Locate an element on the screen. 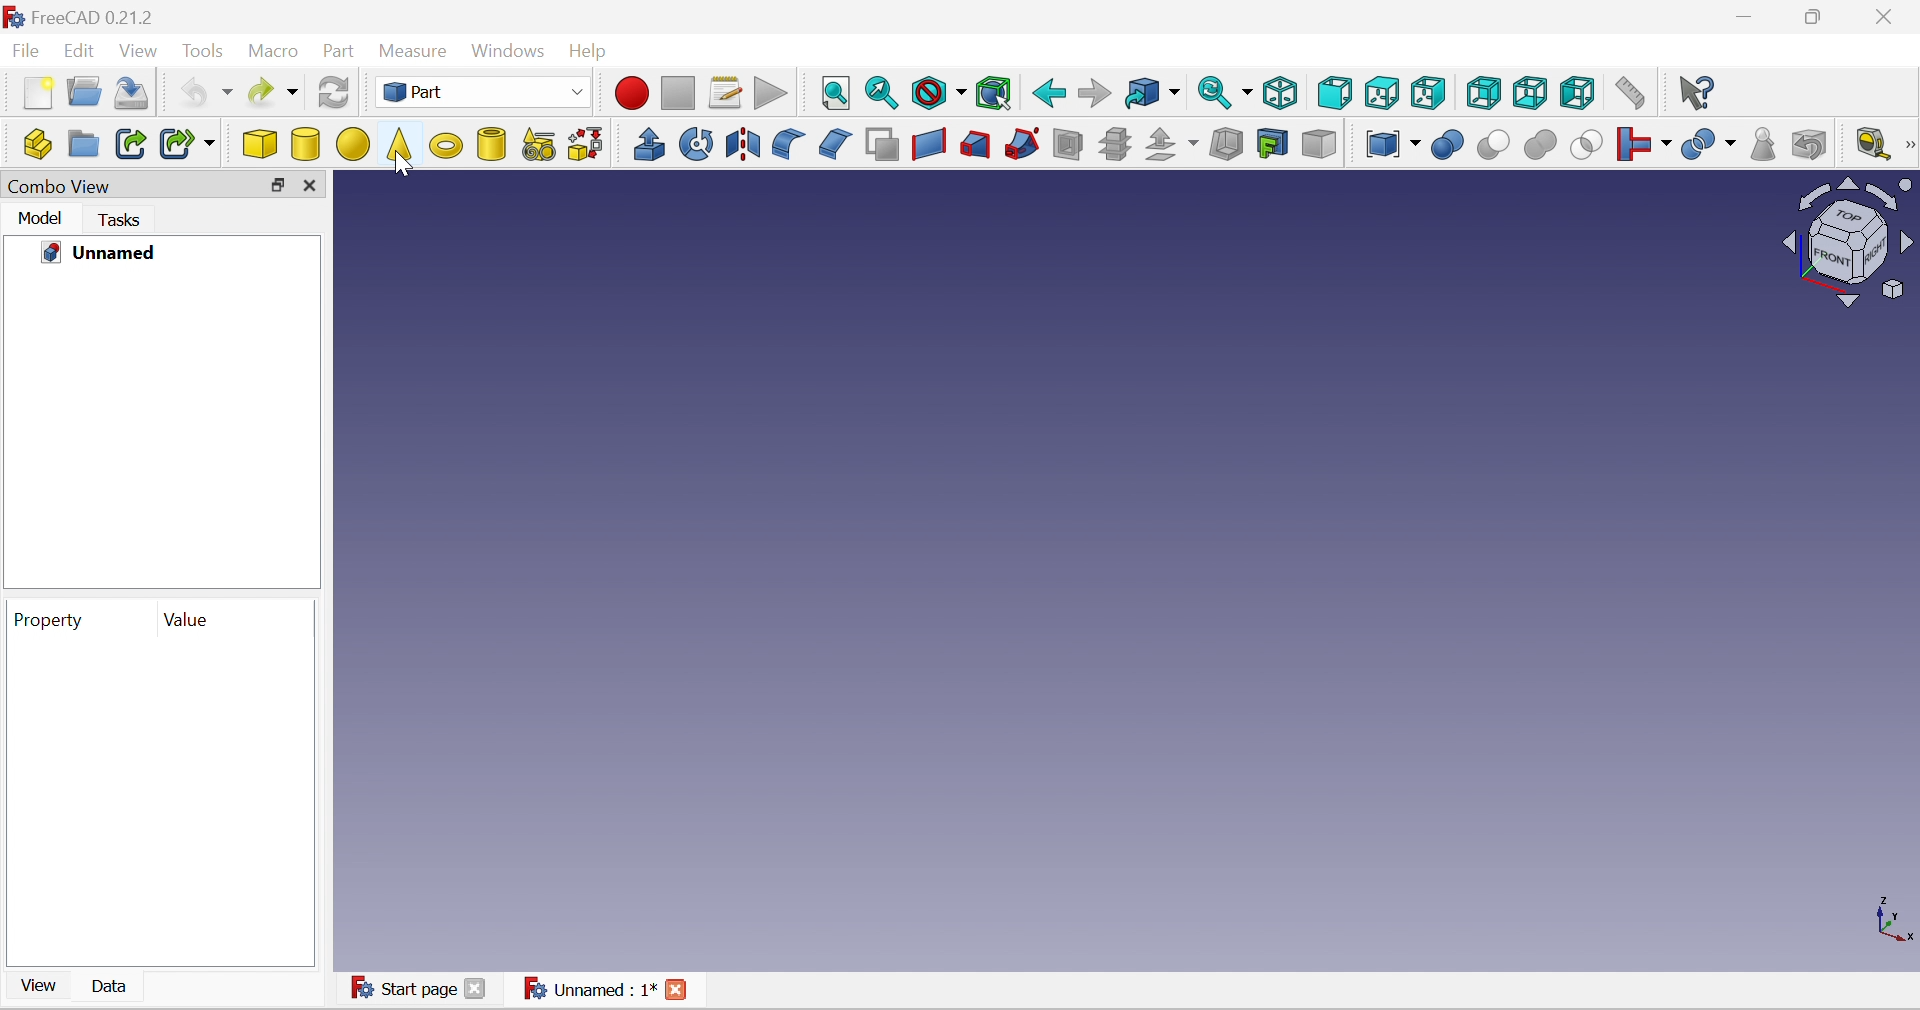 This screenshot has width=1920, height=1010. Undo is located at coordinates (202, 95).